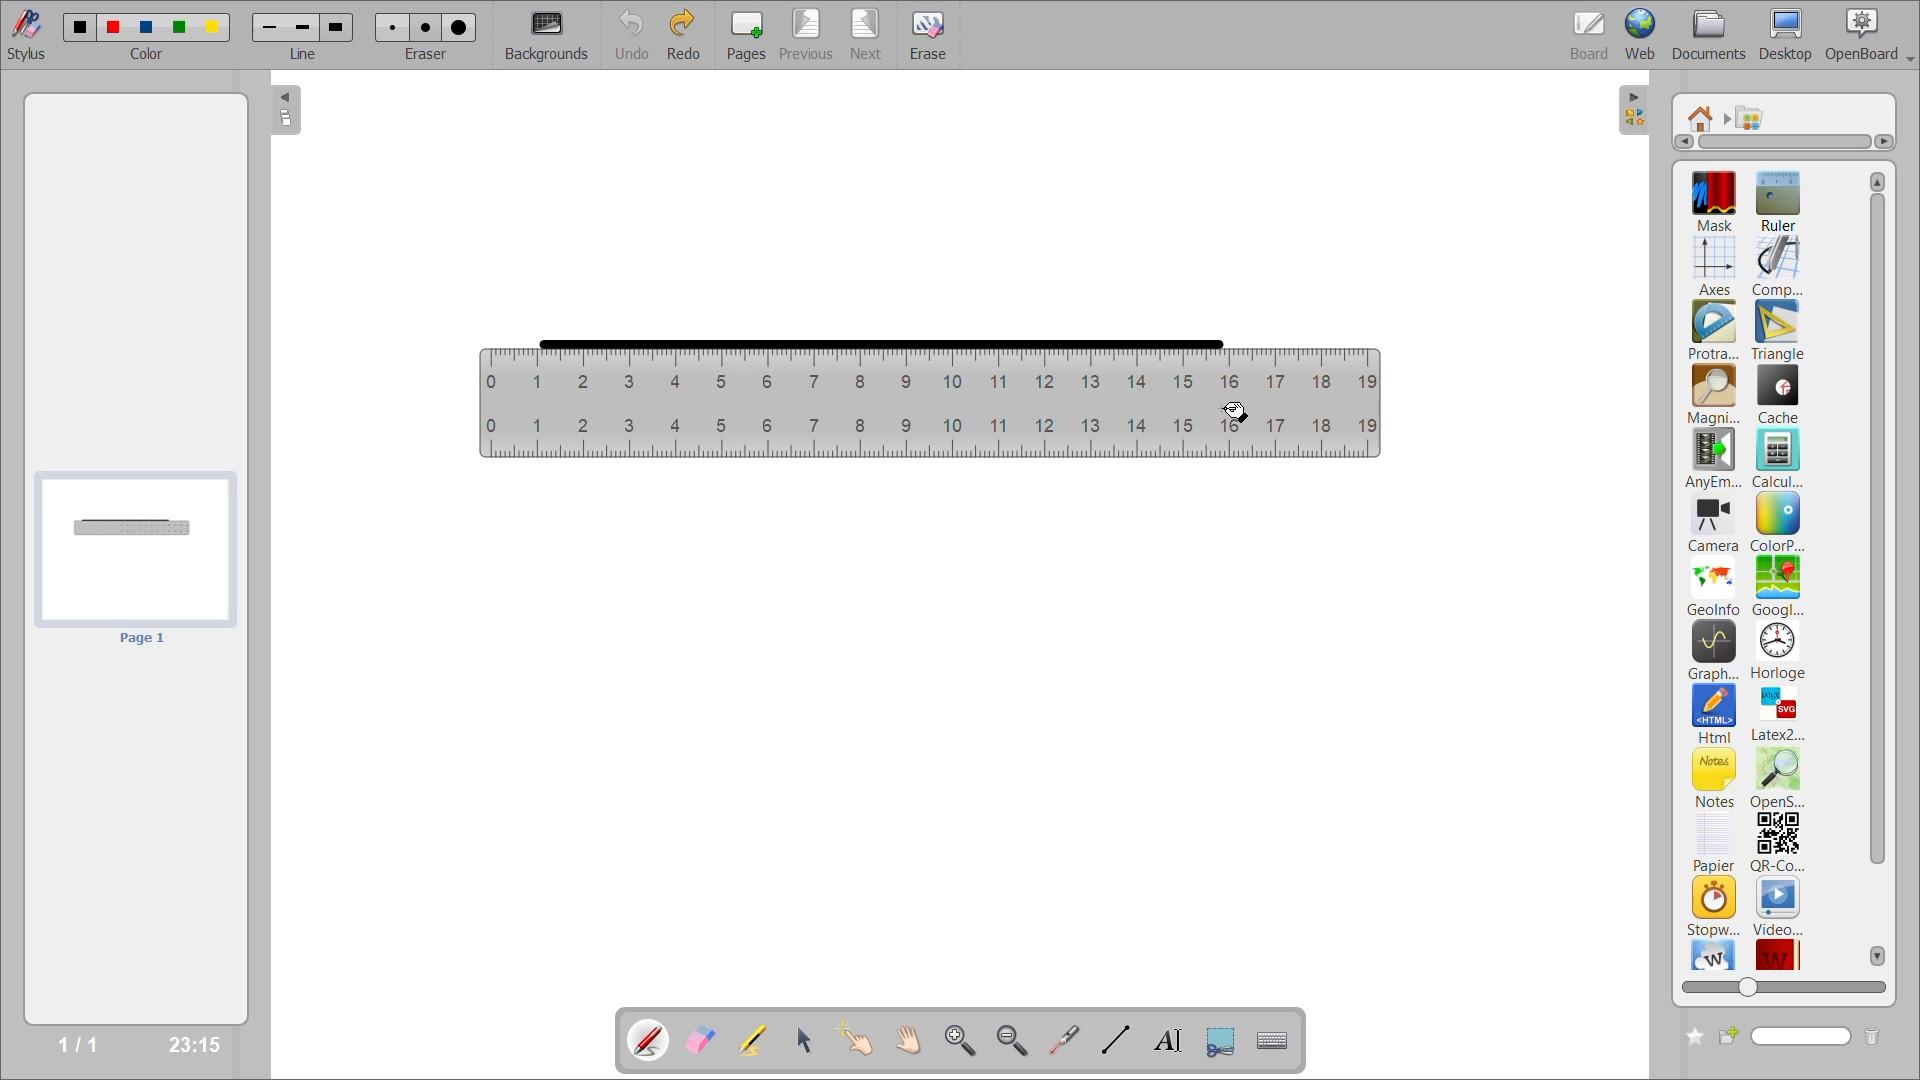 This screenshot has height=1080, width=1920. What do you see at coordinates (178, 29) in the screenshot?
I see `color 4` at bounding box center [178, 29].